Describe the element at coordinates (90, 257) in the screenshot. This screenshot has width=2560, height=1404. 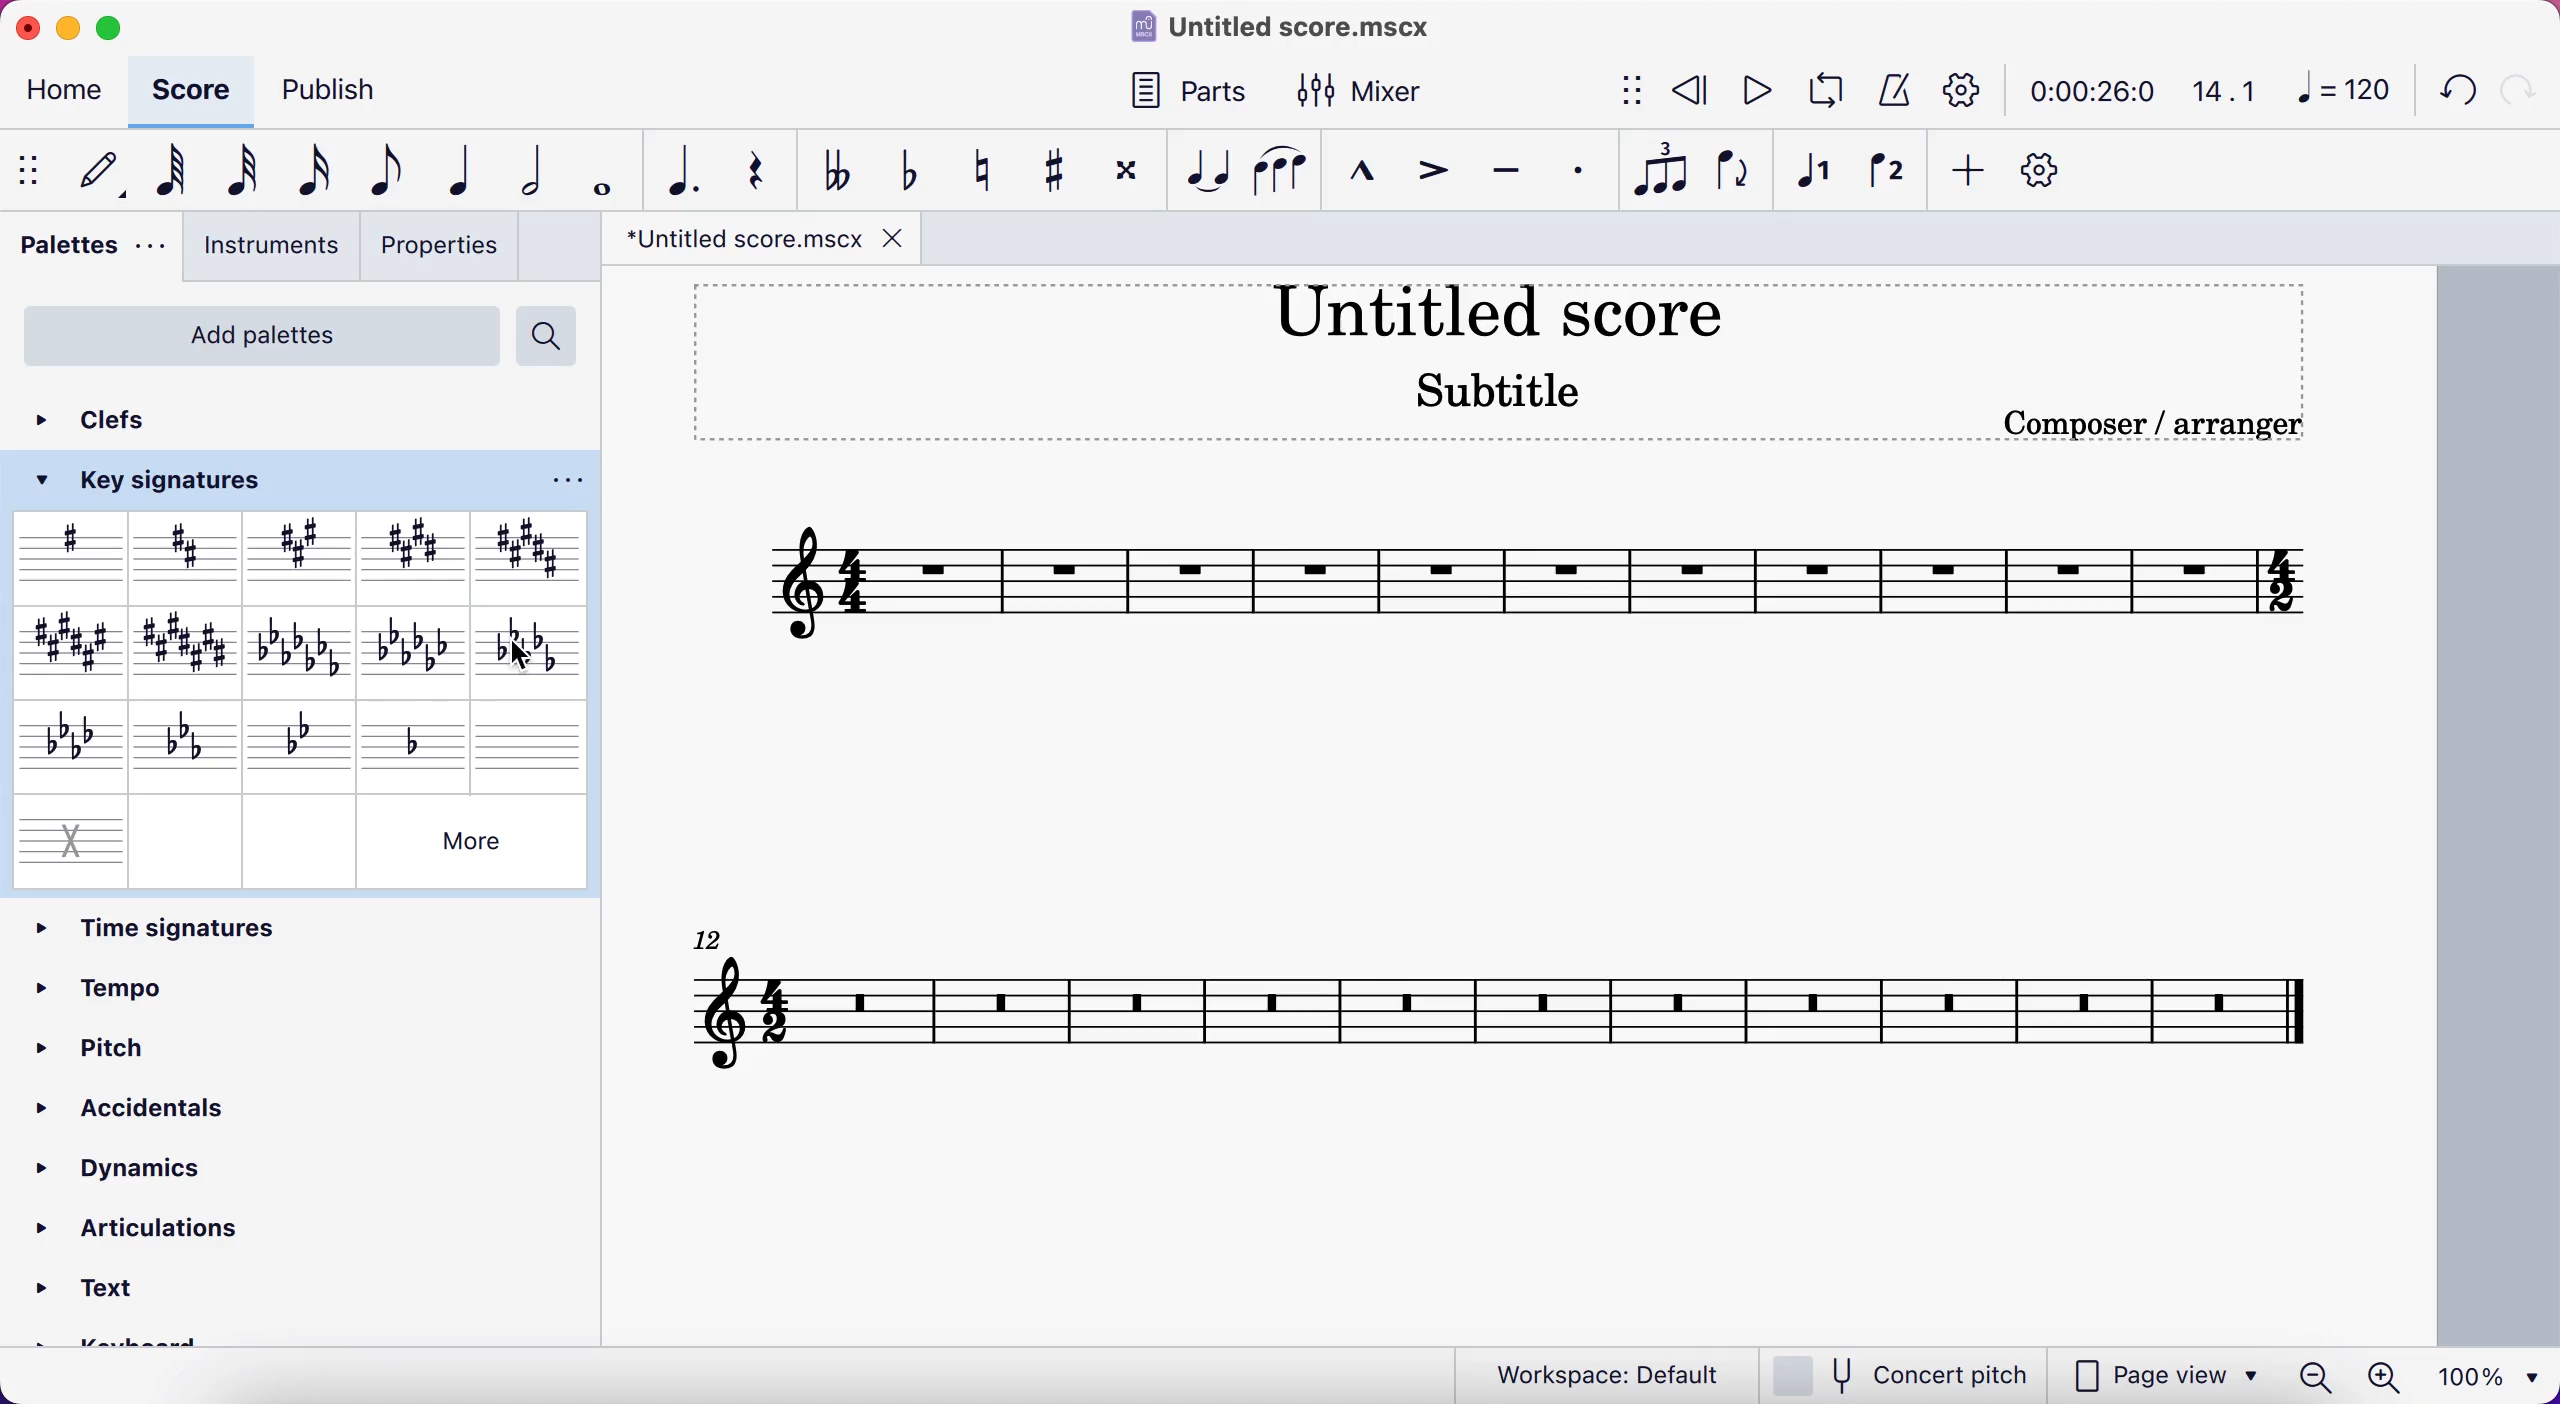
I see `palettes` at that location.